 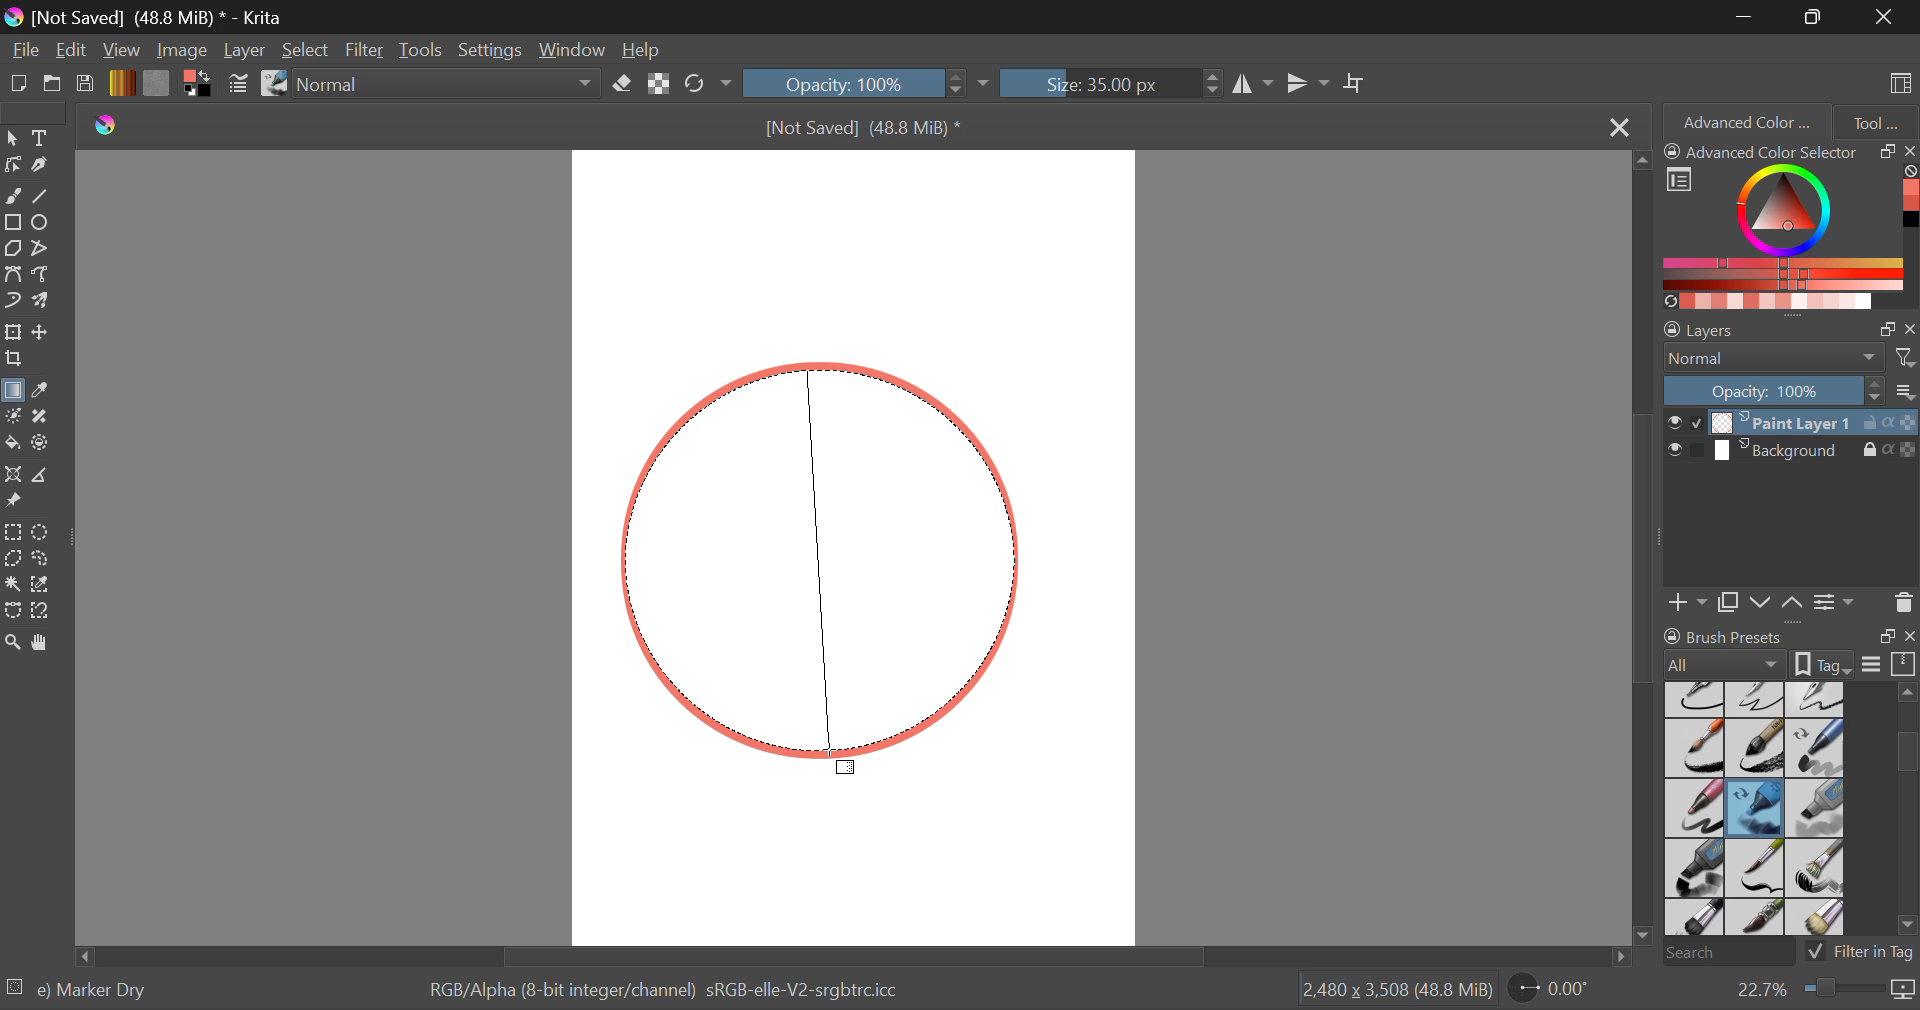 I want to click on Bezier Curve Selection, so click(x=12, y=611).